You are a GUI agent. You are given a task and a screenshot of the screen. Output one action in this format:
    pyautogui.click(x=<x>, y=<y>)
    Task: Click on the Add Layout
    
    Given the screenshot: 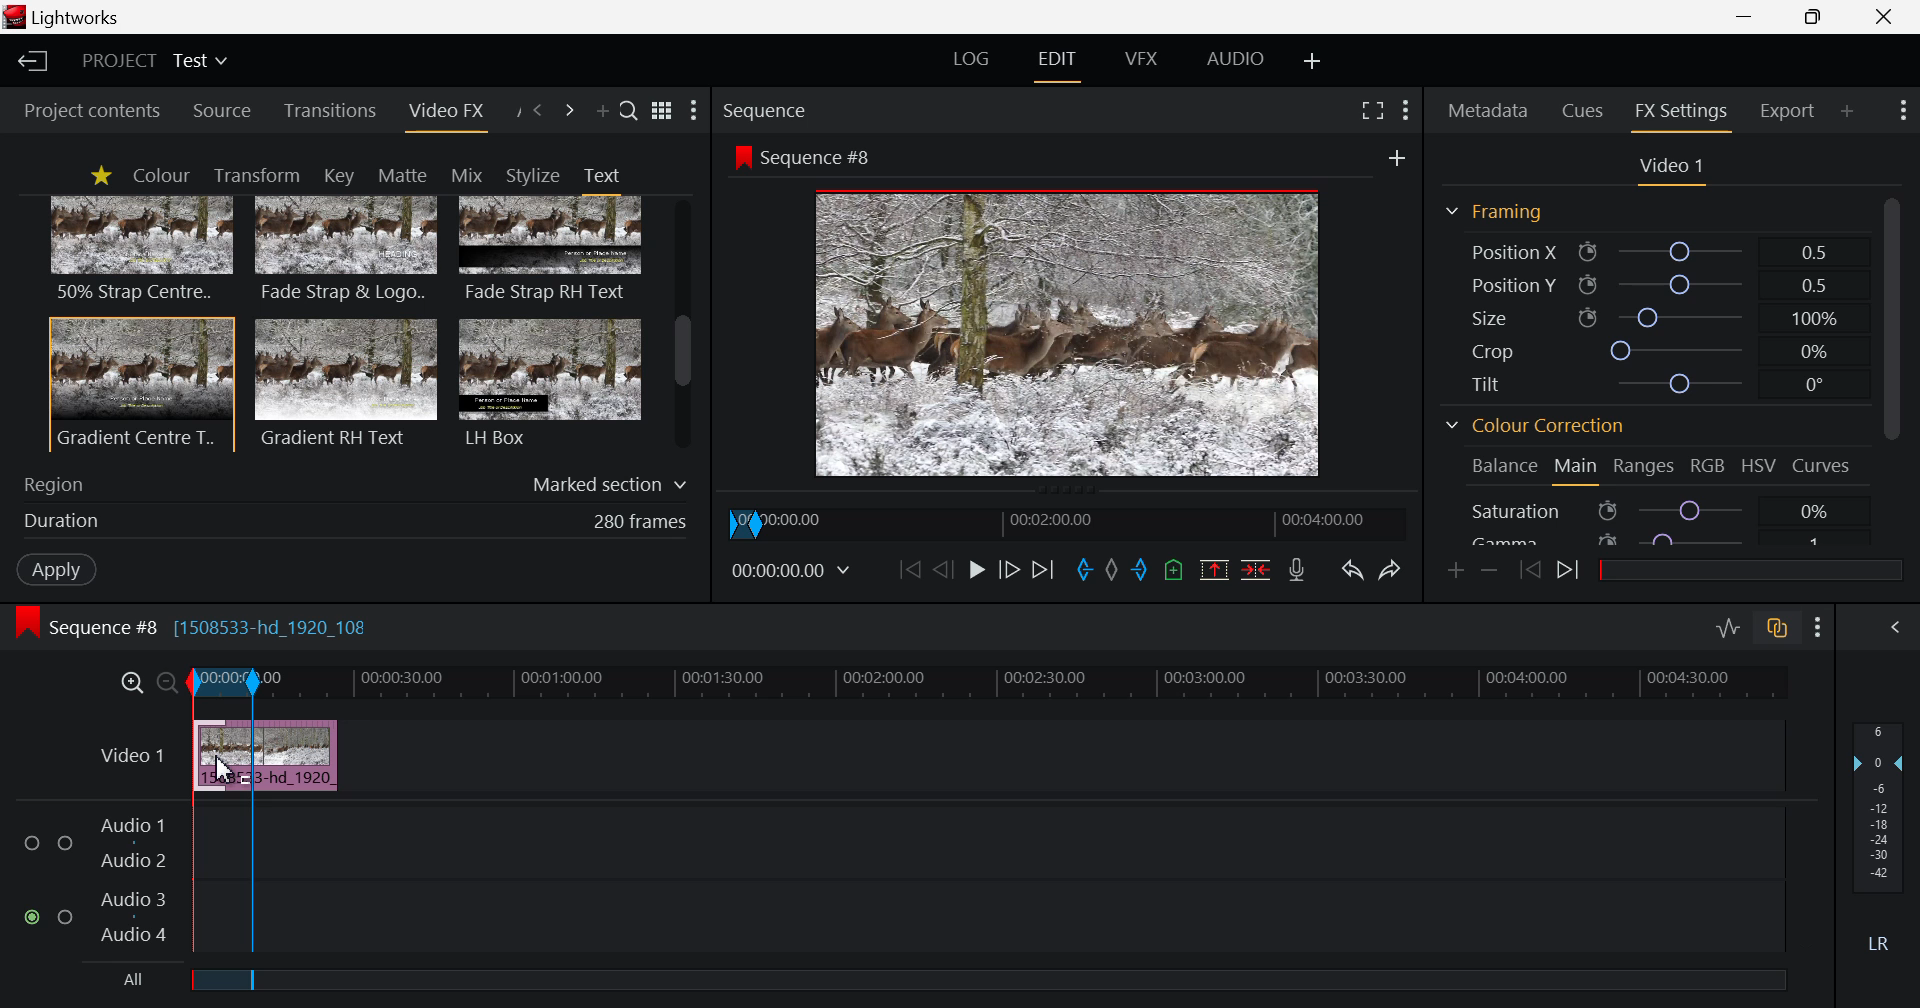 What is the action you would take?
    pyautogui.click(x=1314, y=60)
    